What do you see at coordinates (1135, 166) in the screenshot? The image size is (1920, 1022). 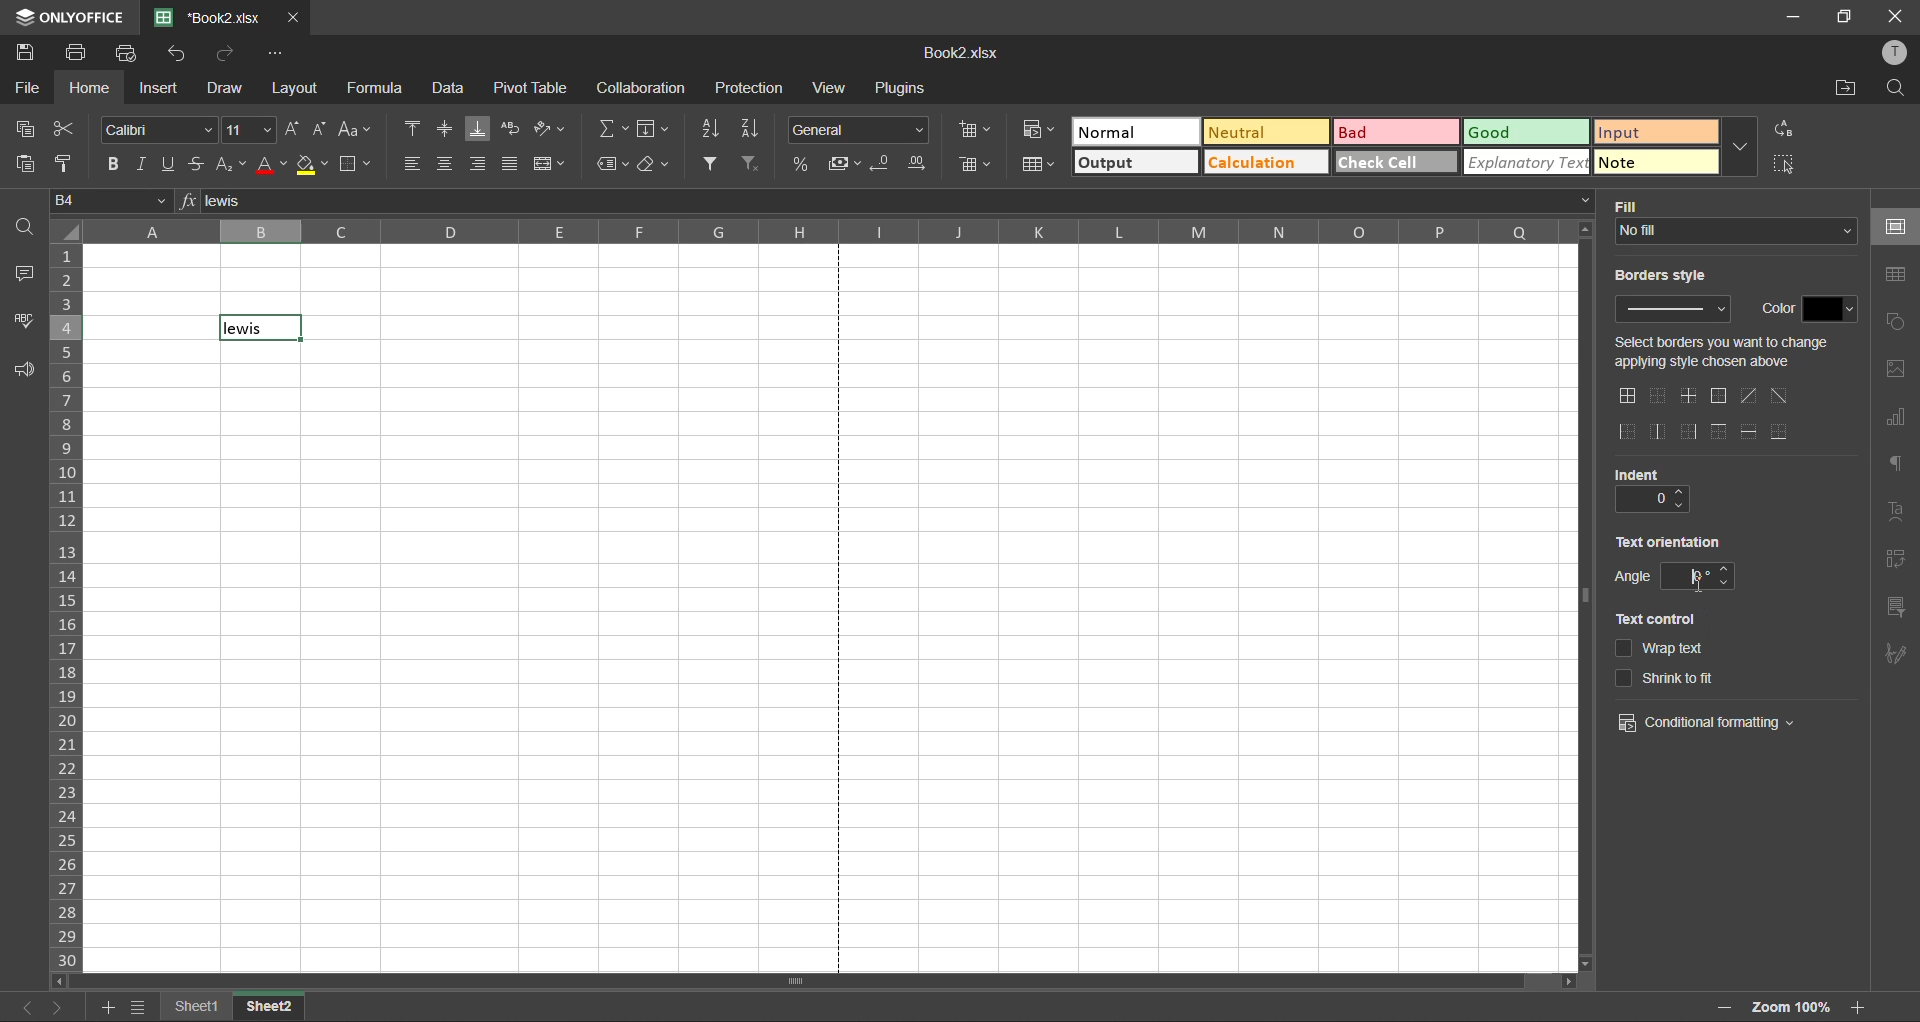 I see `output` at bounding box center [1135, 166].